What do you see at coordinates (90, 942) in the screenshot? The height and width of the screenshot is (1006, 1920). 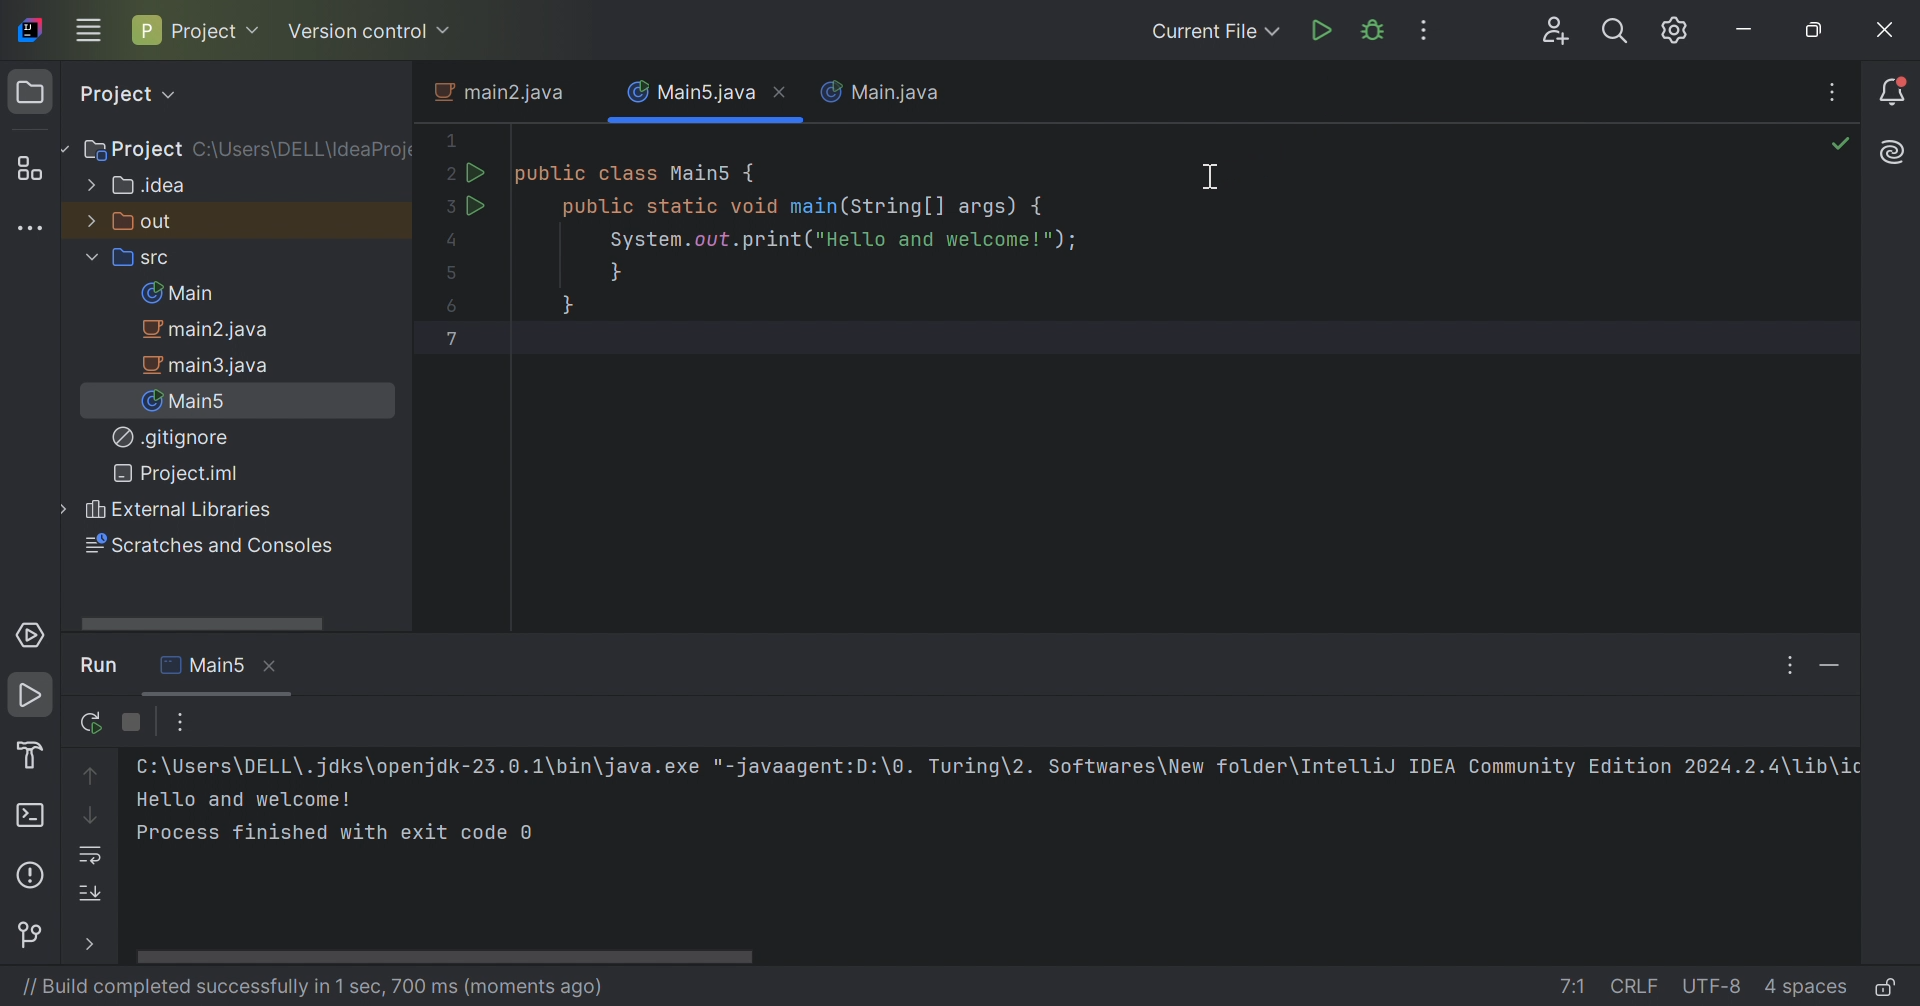 I see `More` at bounding box center [90, 942].